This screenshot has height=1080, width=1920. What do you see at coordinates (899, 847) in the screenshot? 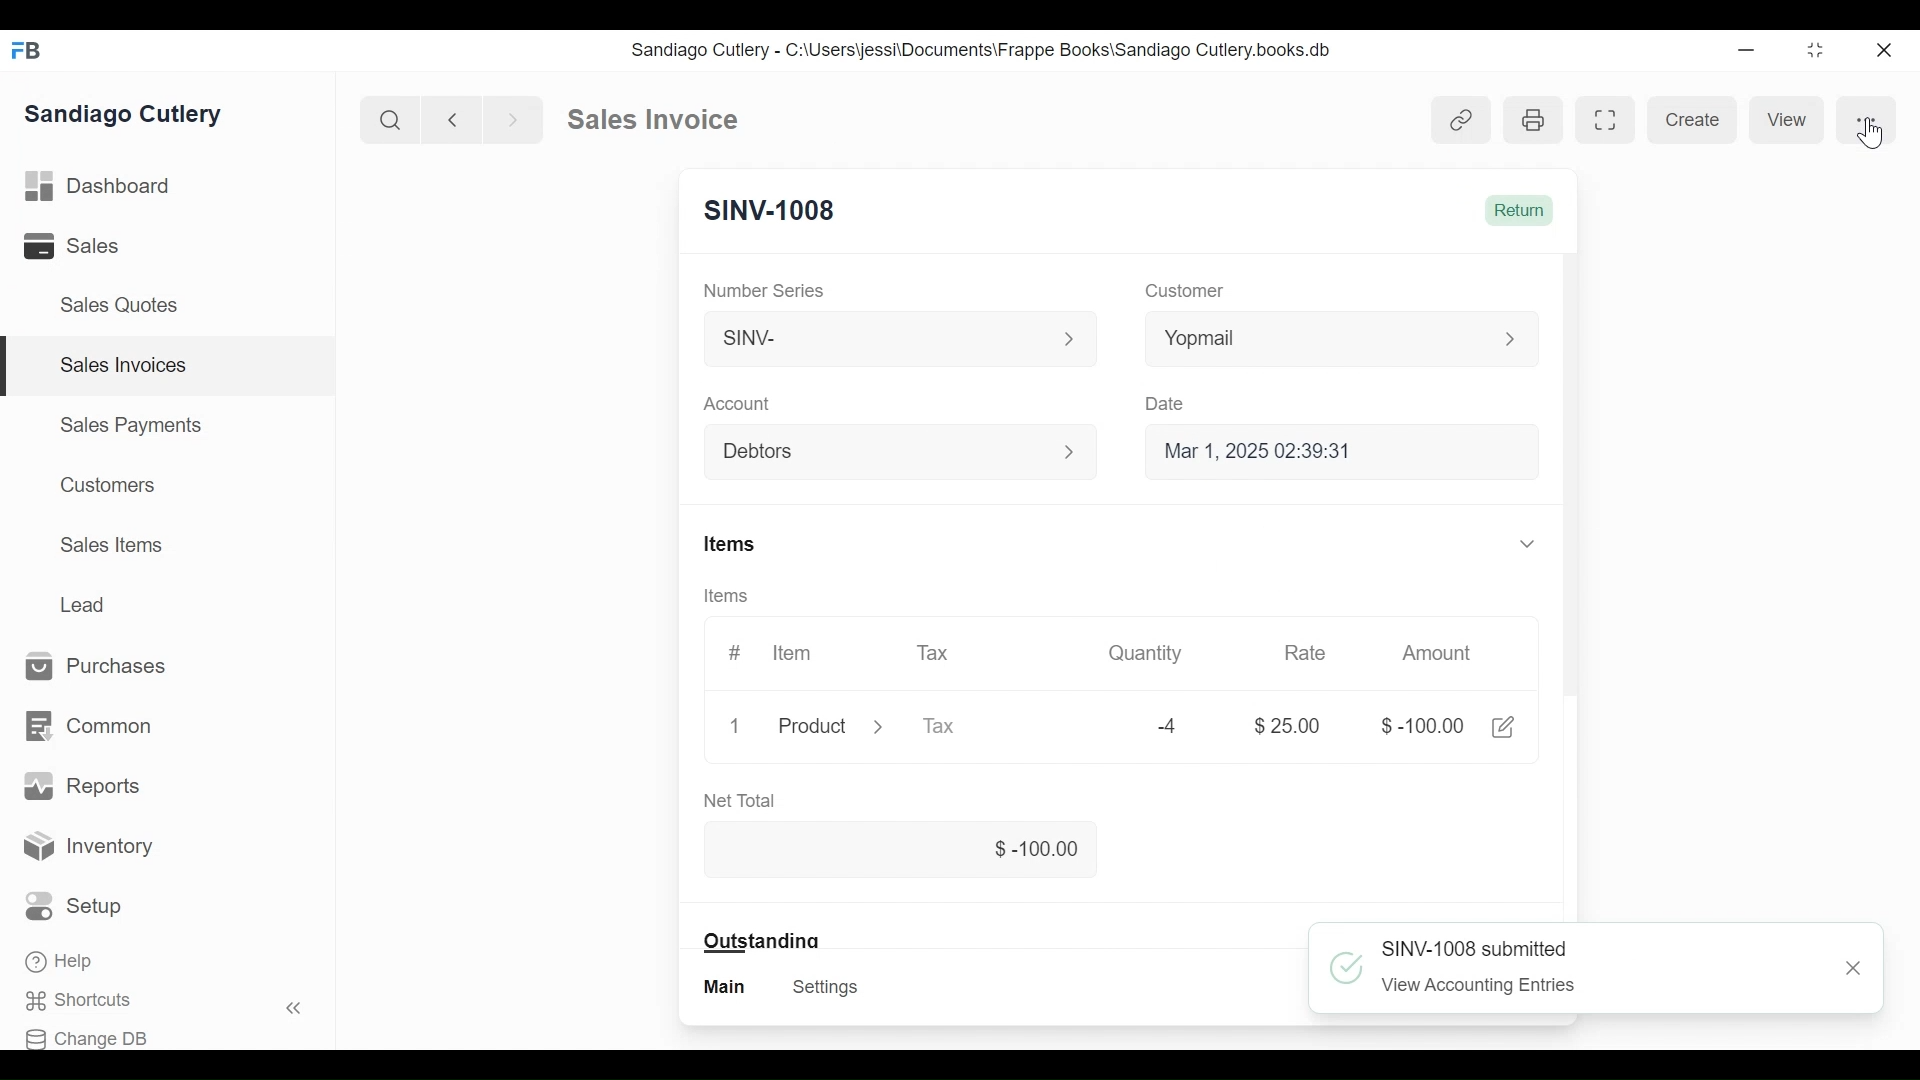
I see `$-100.00` at bounding box center [899, 847].